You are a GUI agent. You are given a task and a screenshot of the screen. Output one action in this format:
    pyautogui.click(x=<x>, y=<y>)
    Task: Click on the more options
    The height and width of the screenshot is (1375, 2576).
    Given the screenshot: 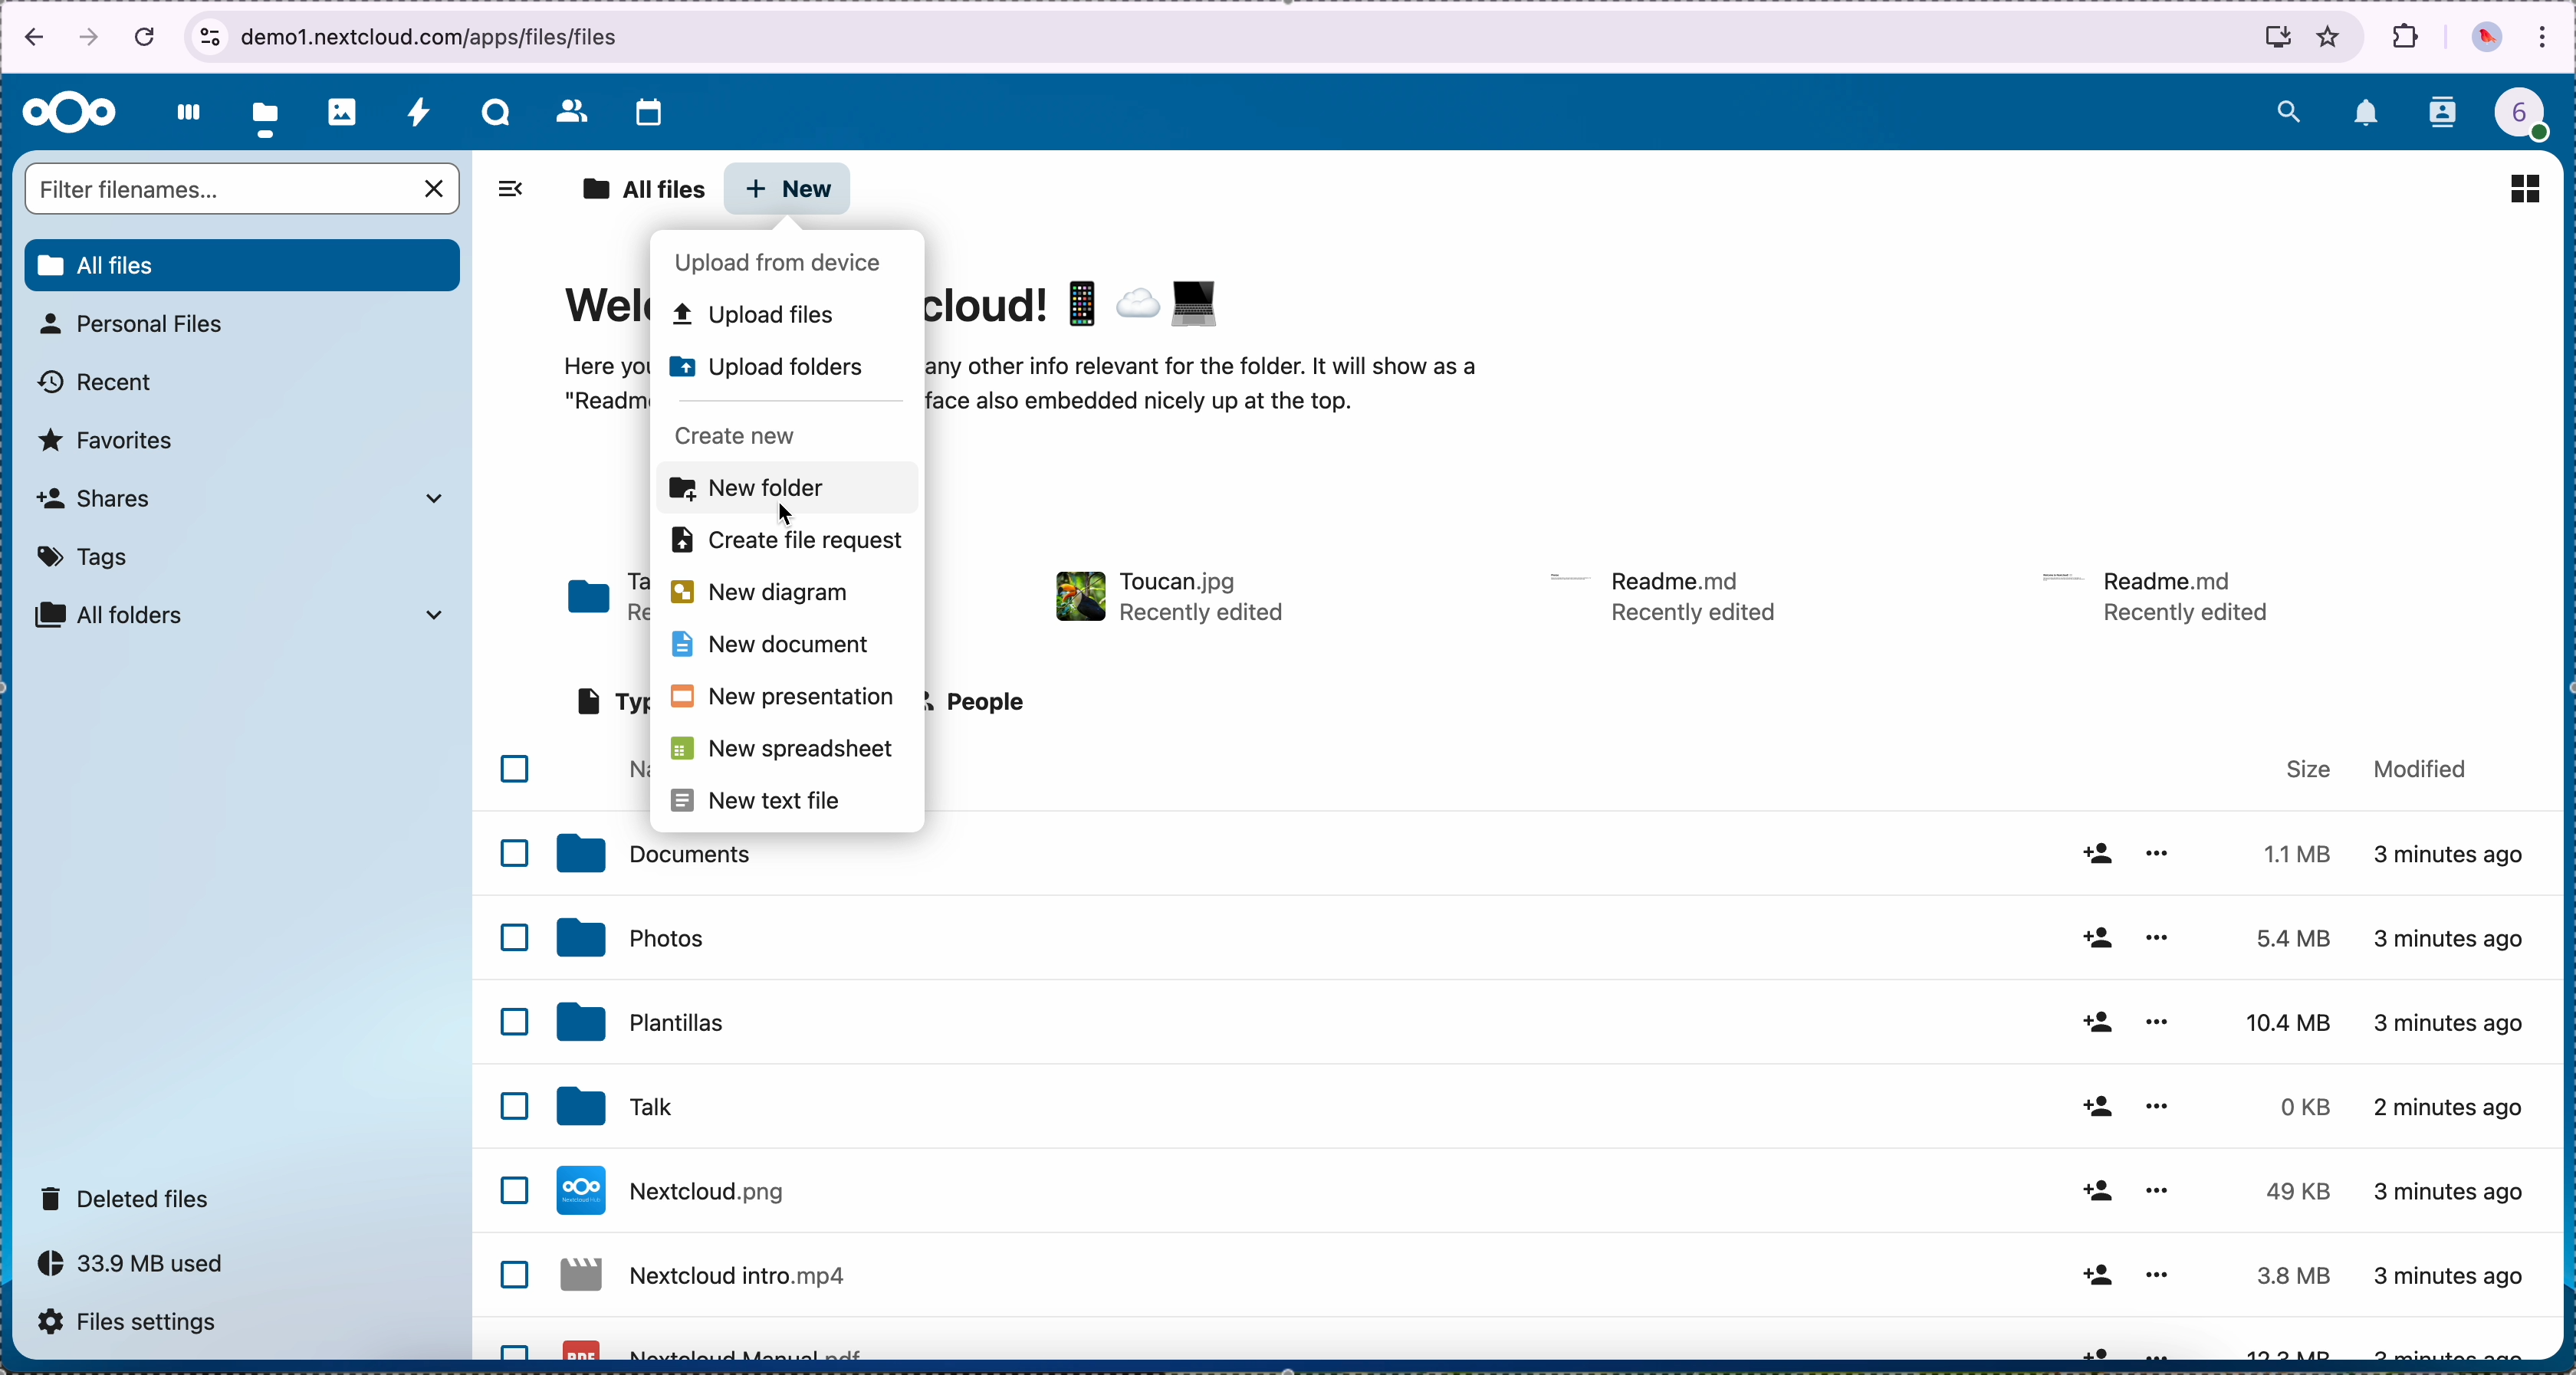 What is the action you would take?
    pyautogui.click(x=2165, y=1350)
    